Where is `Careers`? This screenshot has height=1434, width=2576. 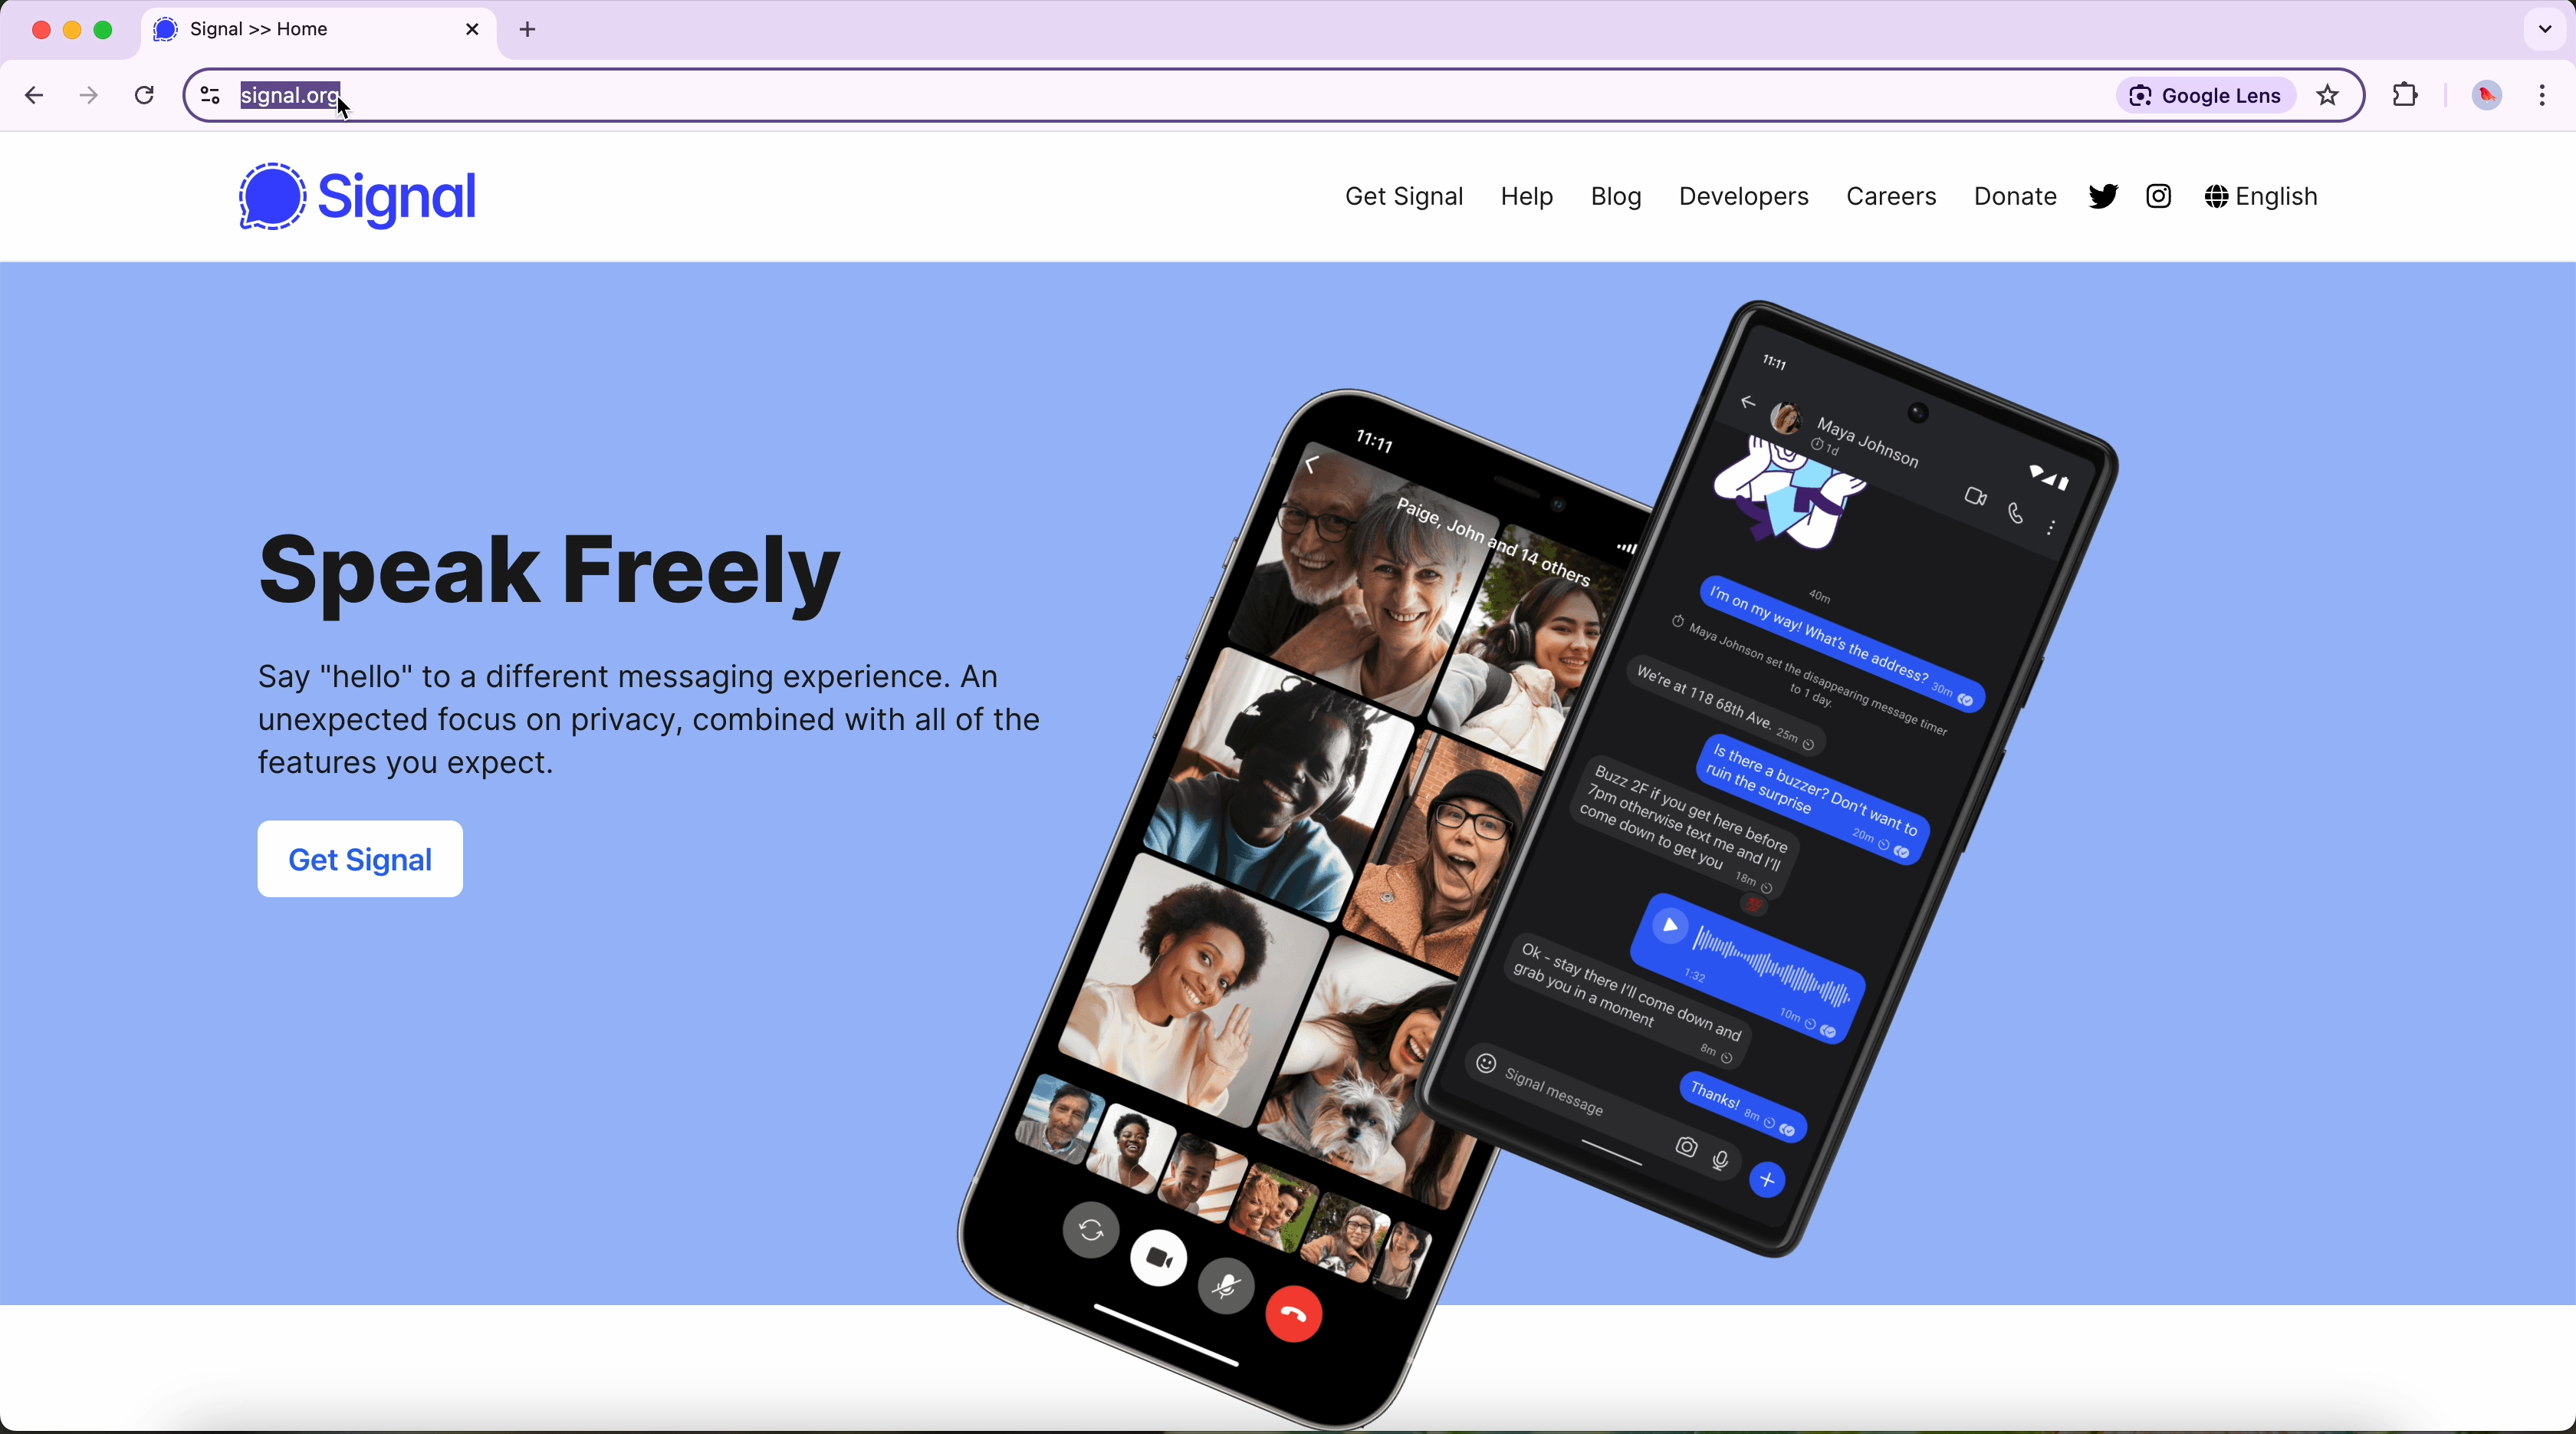
Careers is located at coordinates (1889, 199).